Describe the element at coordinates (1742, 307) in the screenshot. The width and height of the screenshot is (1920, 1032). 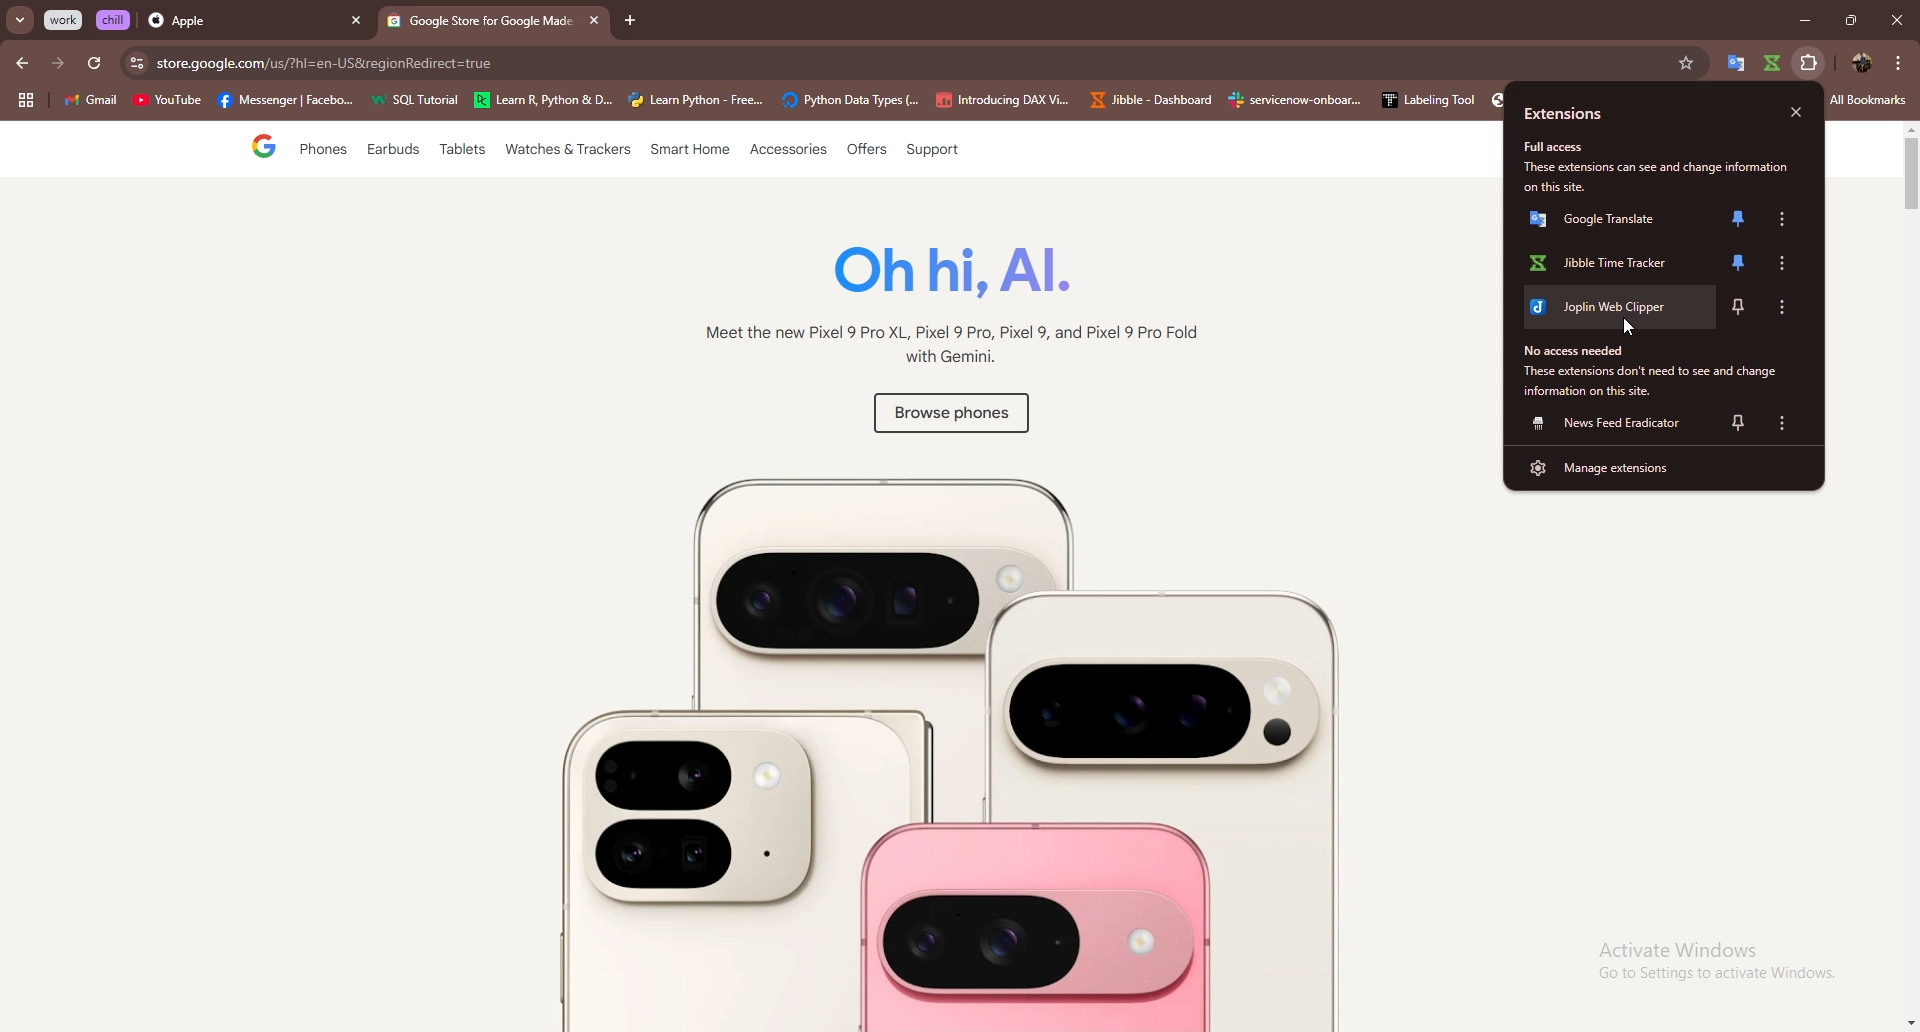
I see `unpin/pin` at that location.